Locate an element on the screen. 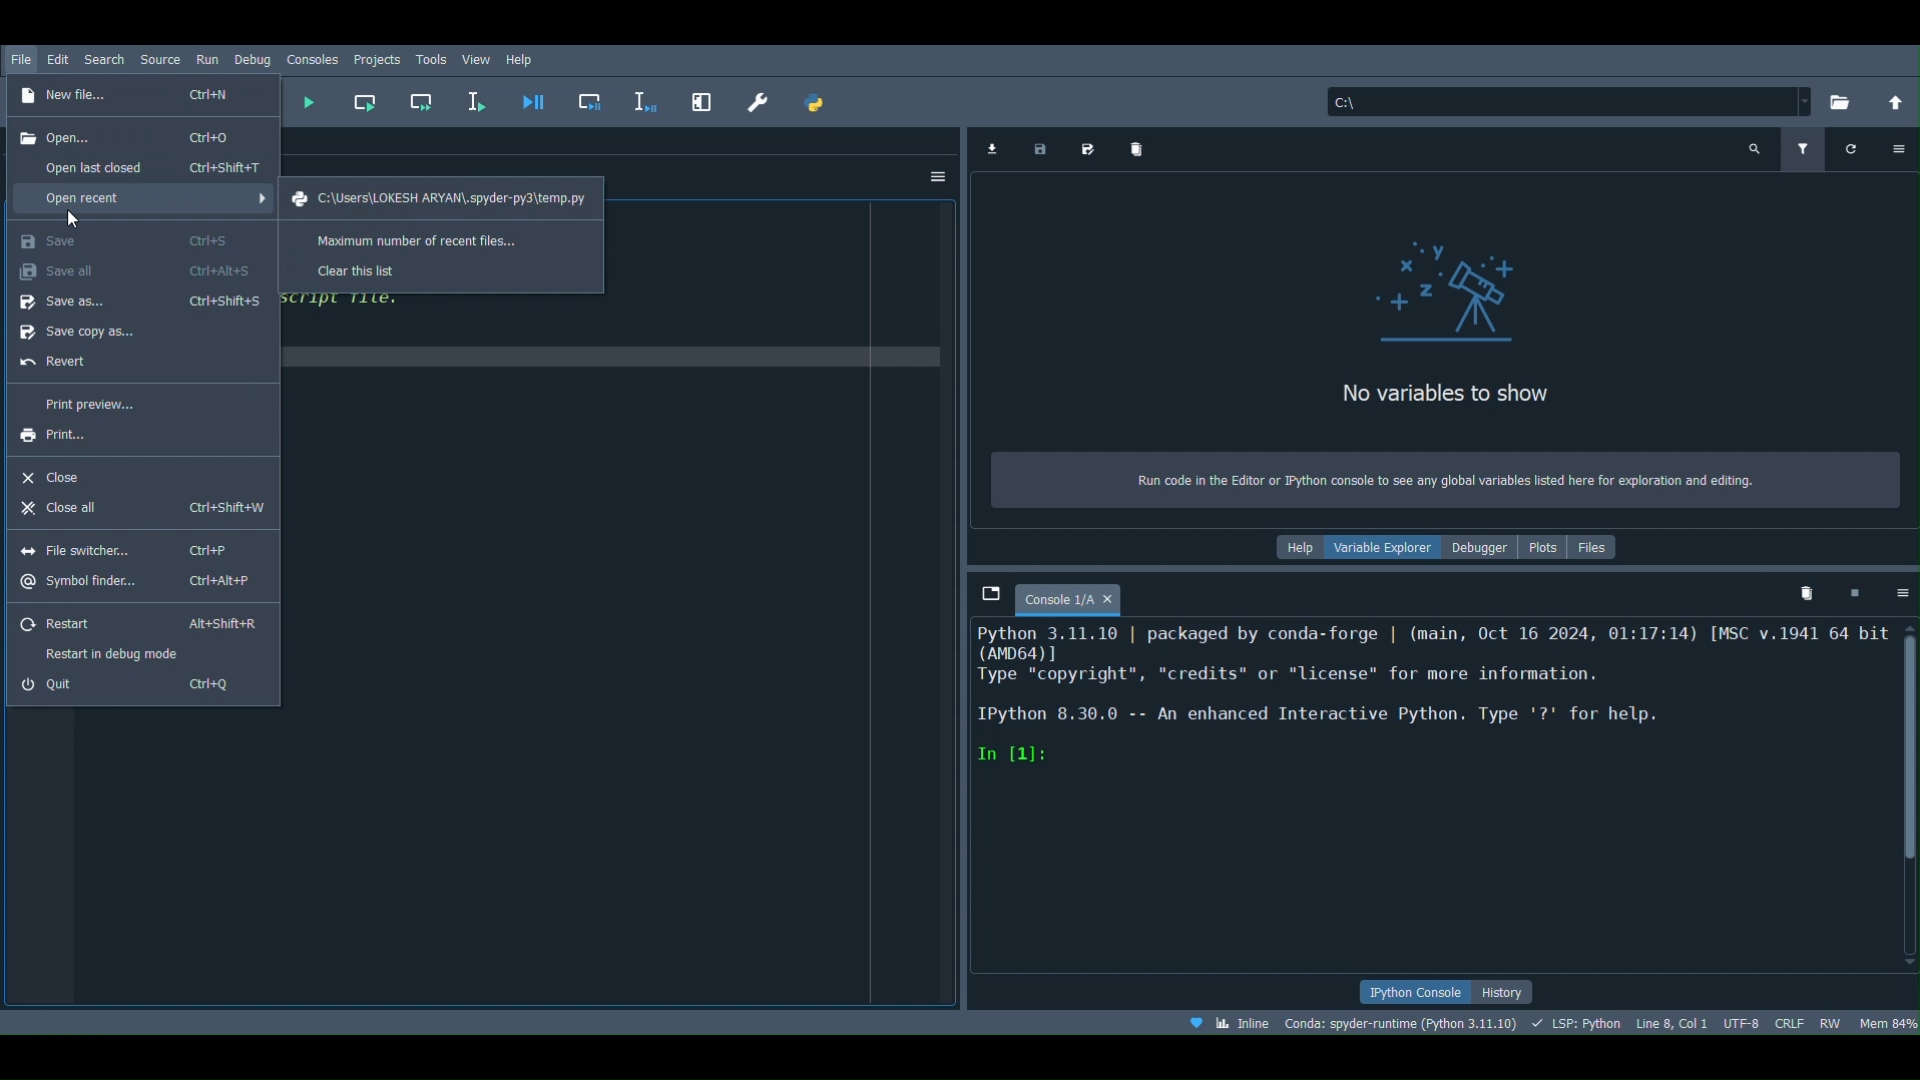 The width and height of the screenshot is (1920, 1080). Quit is located at coordinates (130, 688).